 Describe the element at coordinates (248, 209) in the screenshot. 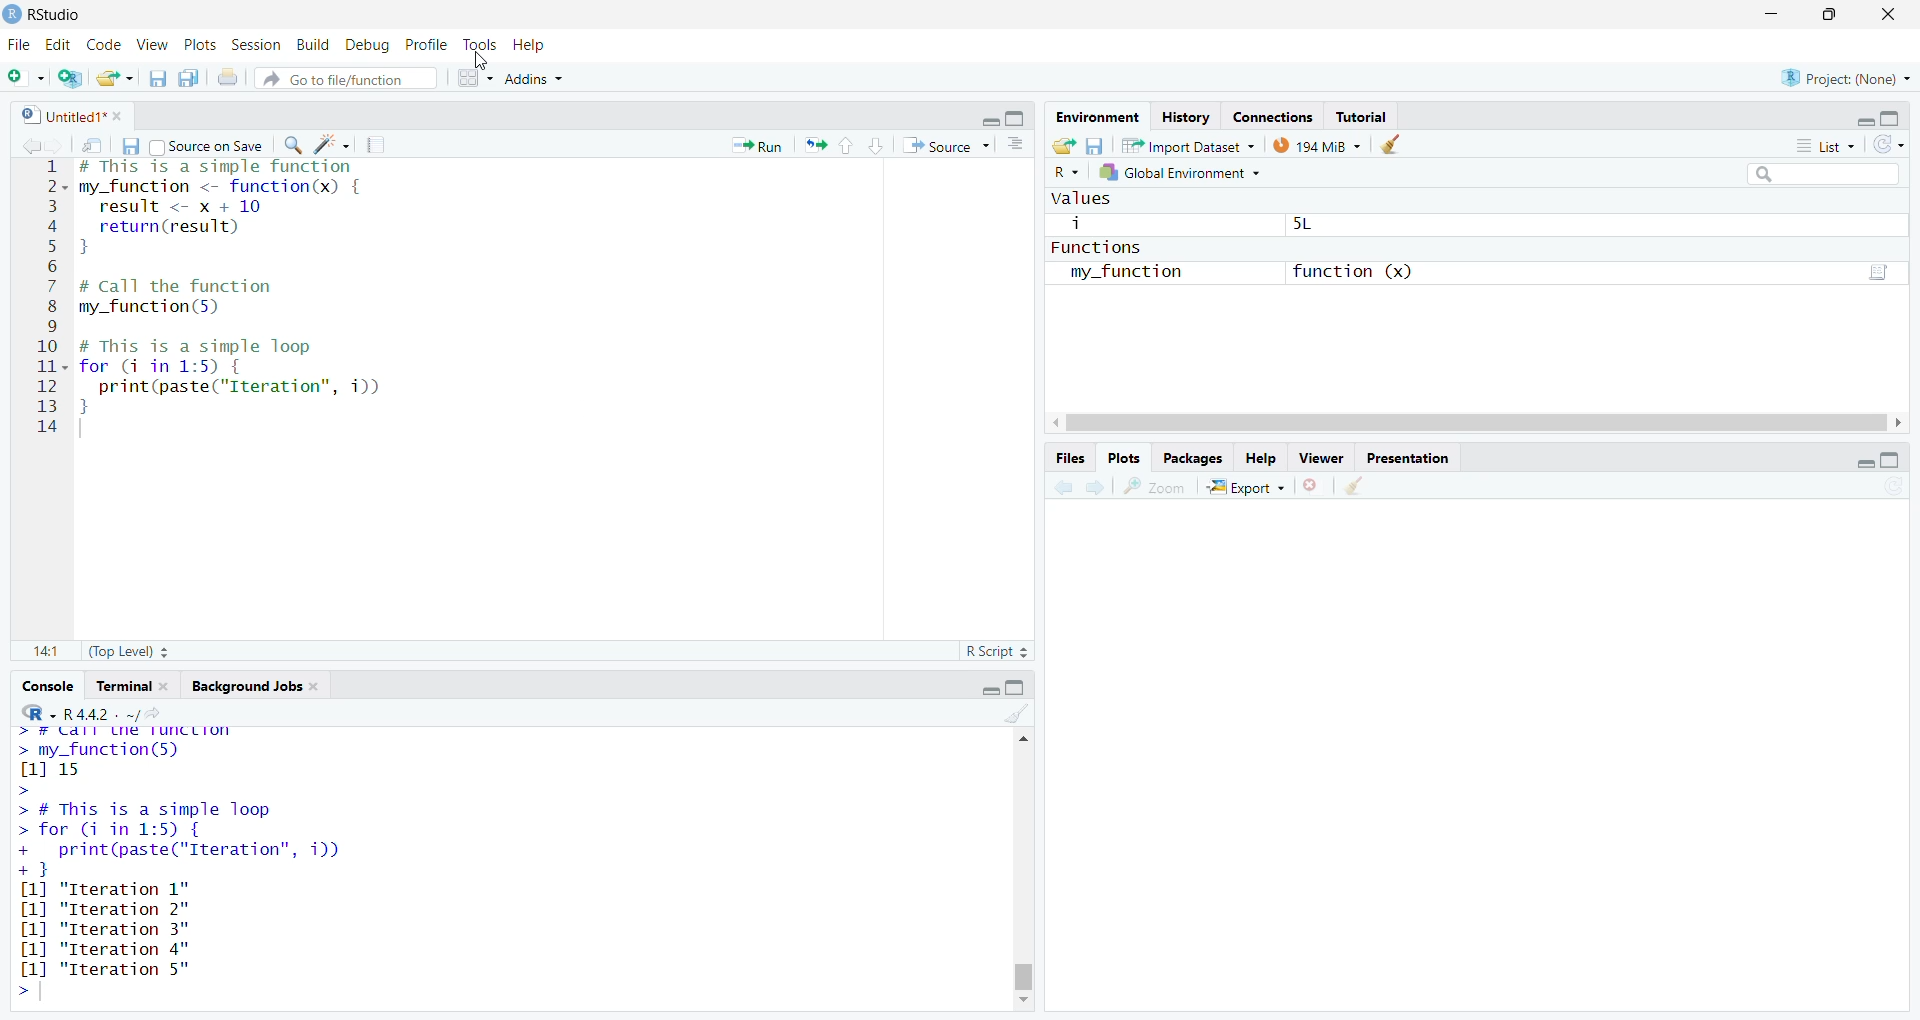

I see `code of a simple function` at that location.